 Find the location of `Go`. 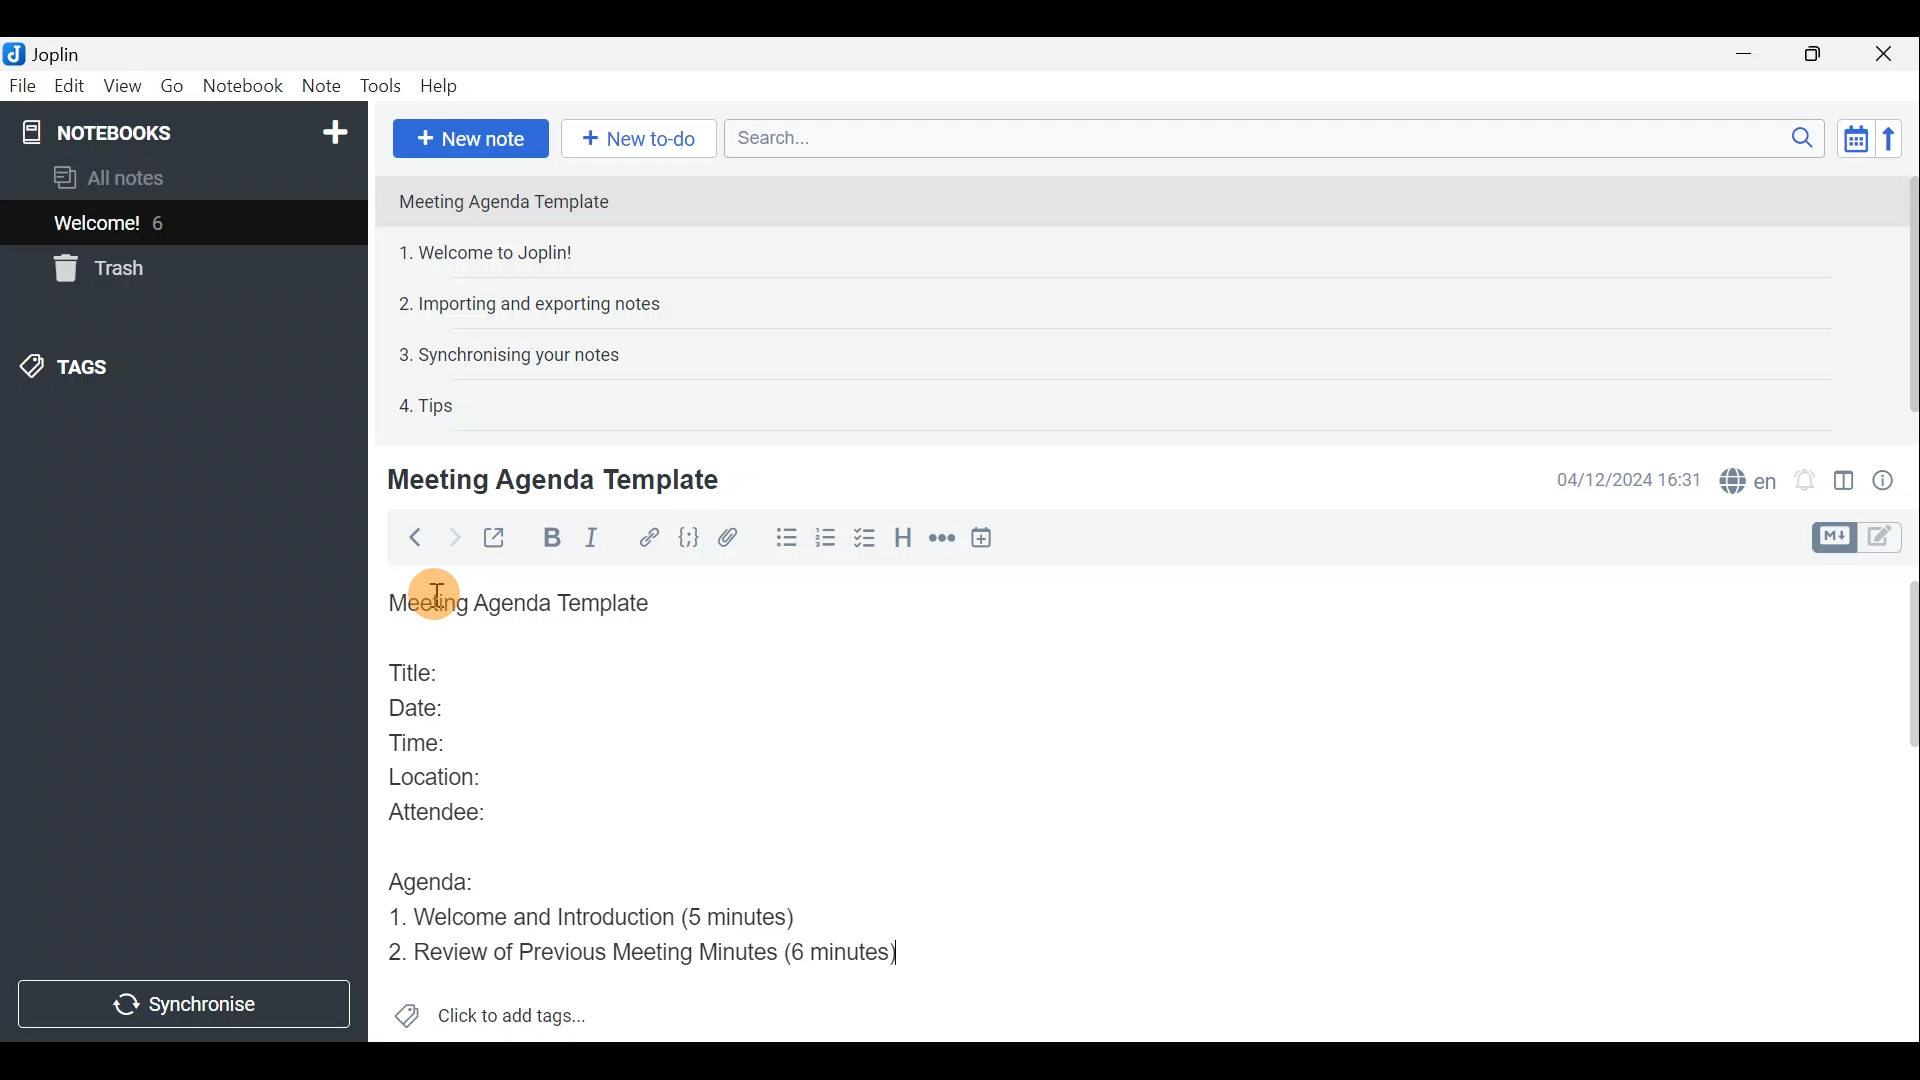

Go is located at coordinates (170, 85).